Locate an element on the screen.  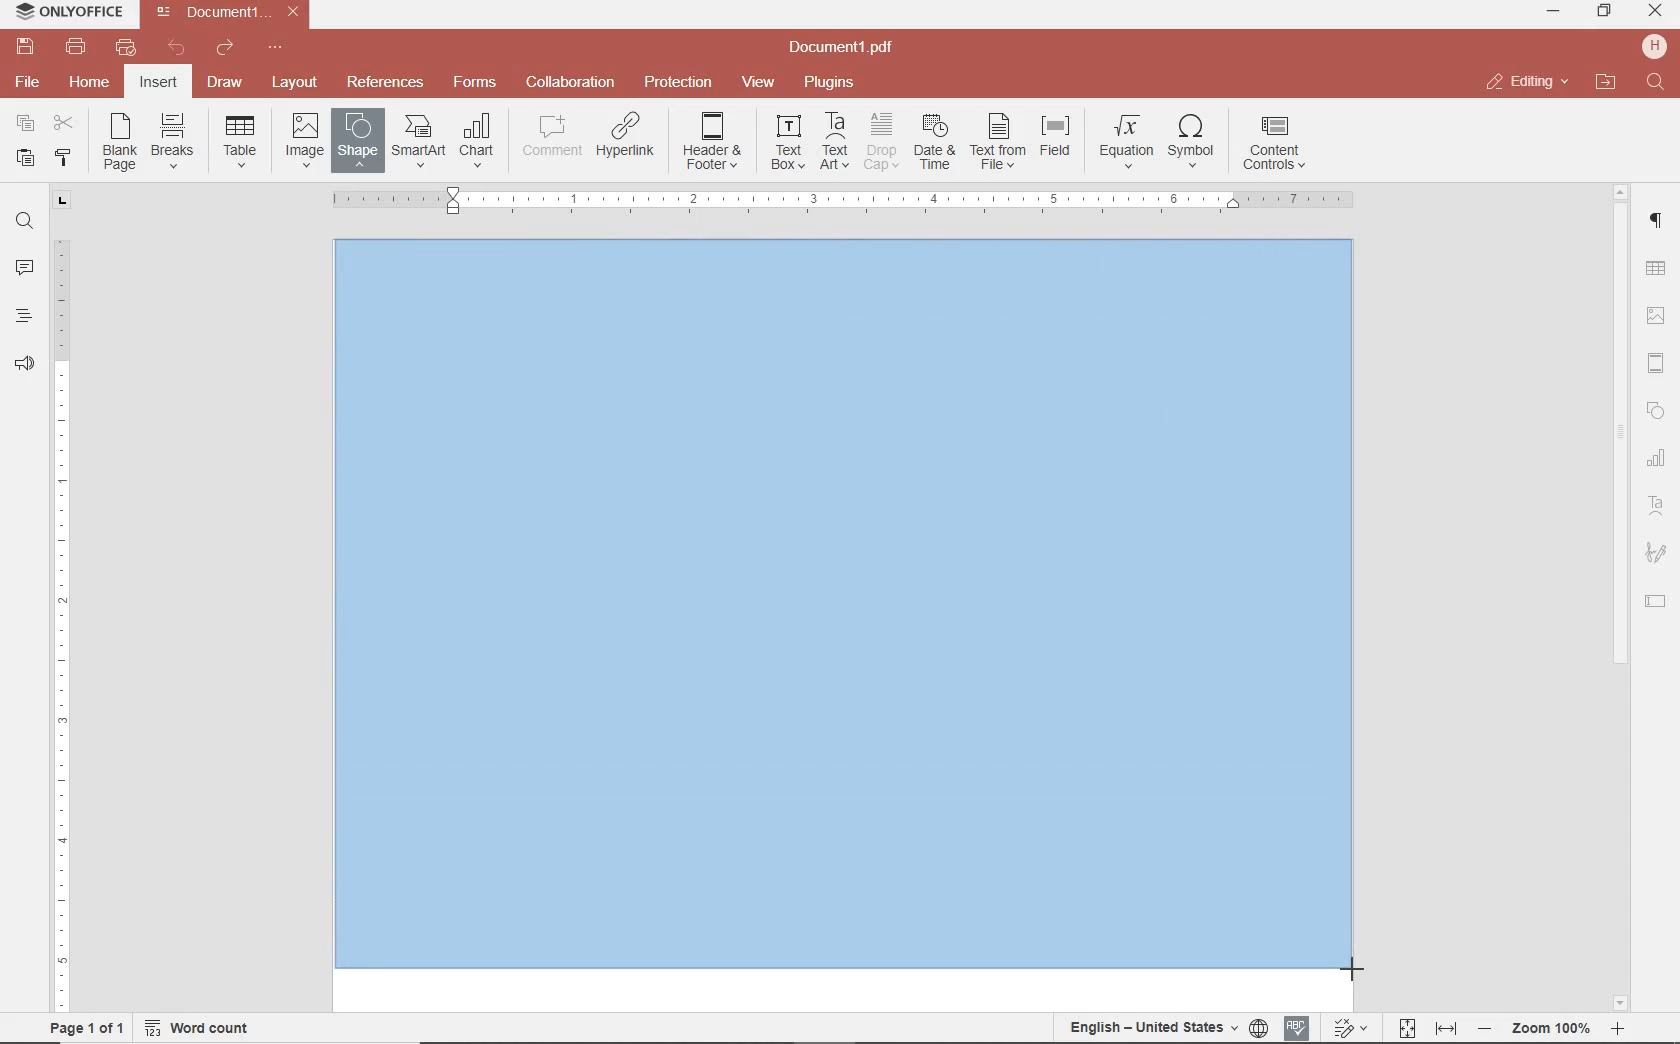
reference is located at coordinates (383, 83).